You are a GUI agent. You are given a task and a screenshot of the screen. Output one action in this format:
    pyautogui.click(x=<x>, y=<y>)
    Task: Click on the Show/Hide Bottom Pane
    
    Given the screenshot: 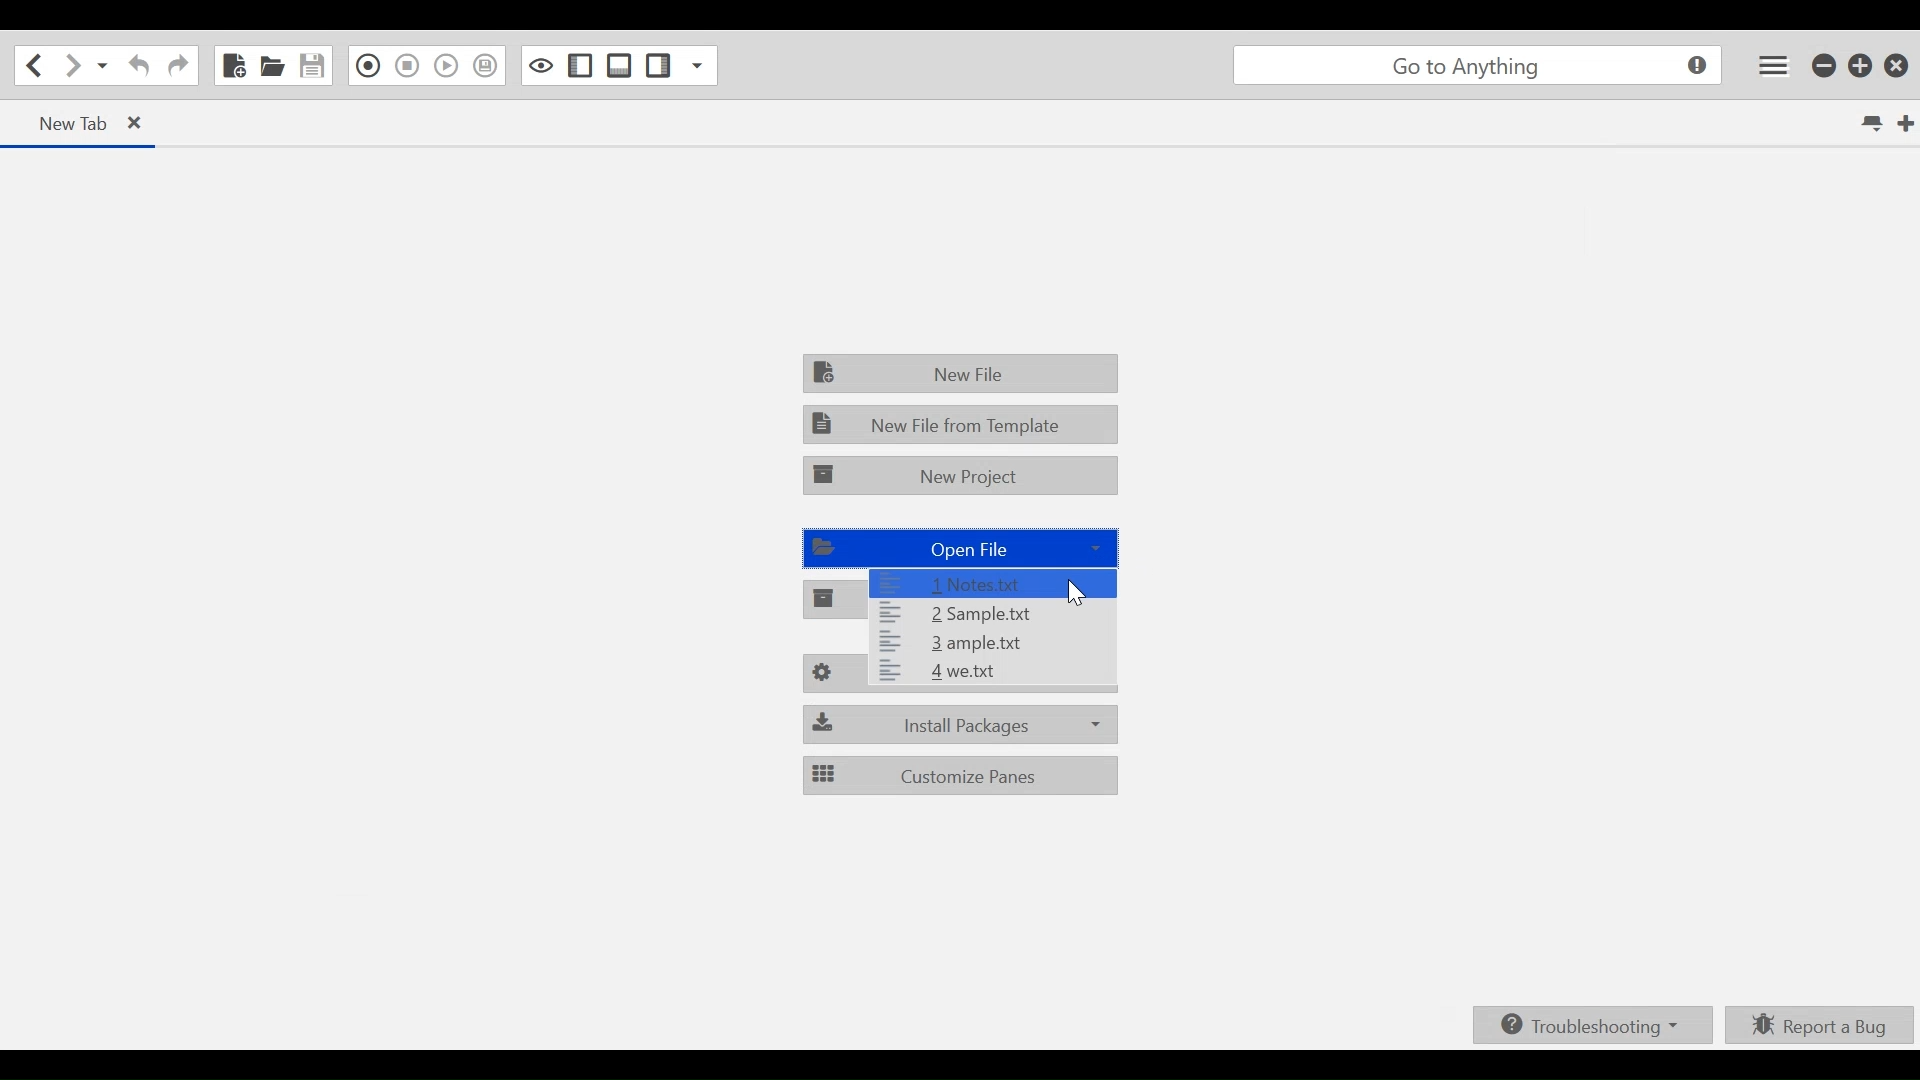 What is the action you would take?
    pyautogui.click(x=619, y=65)
    